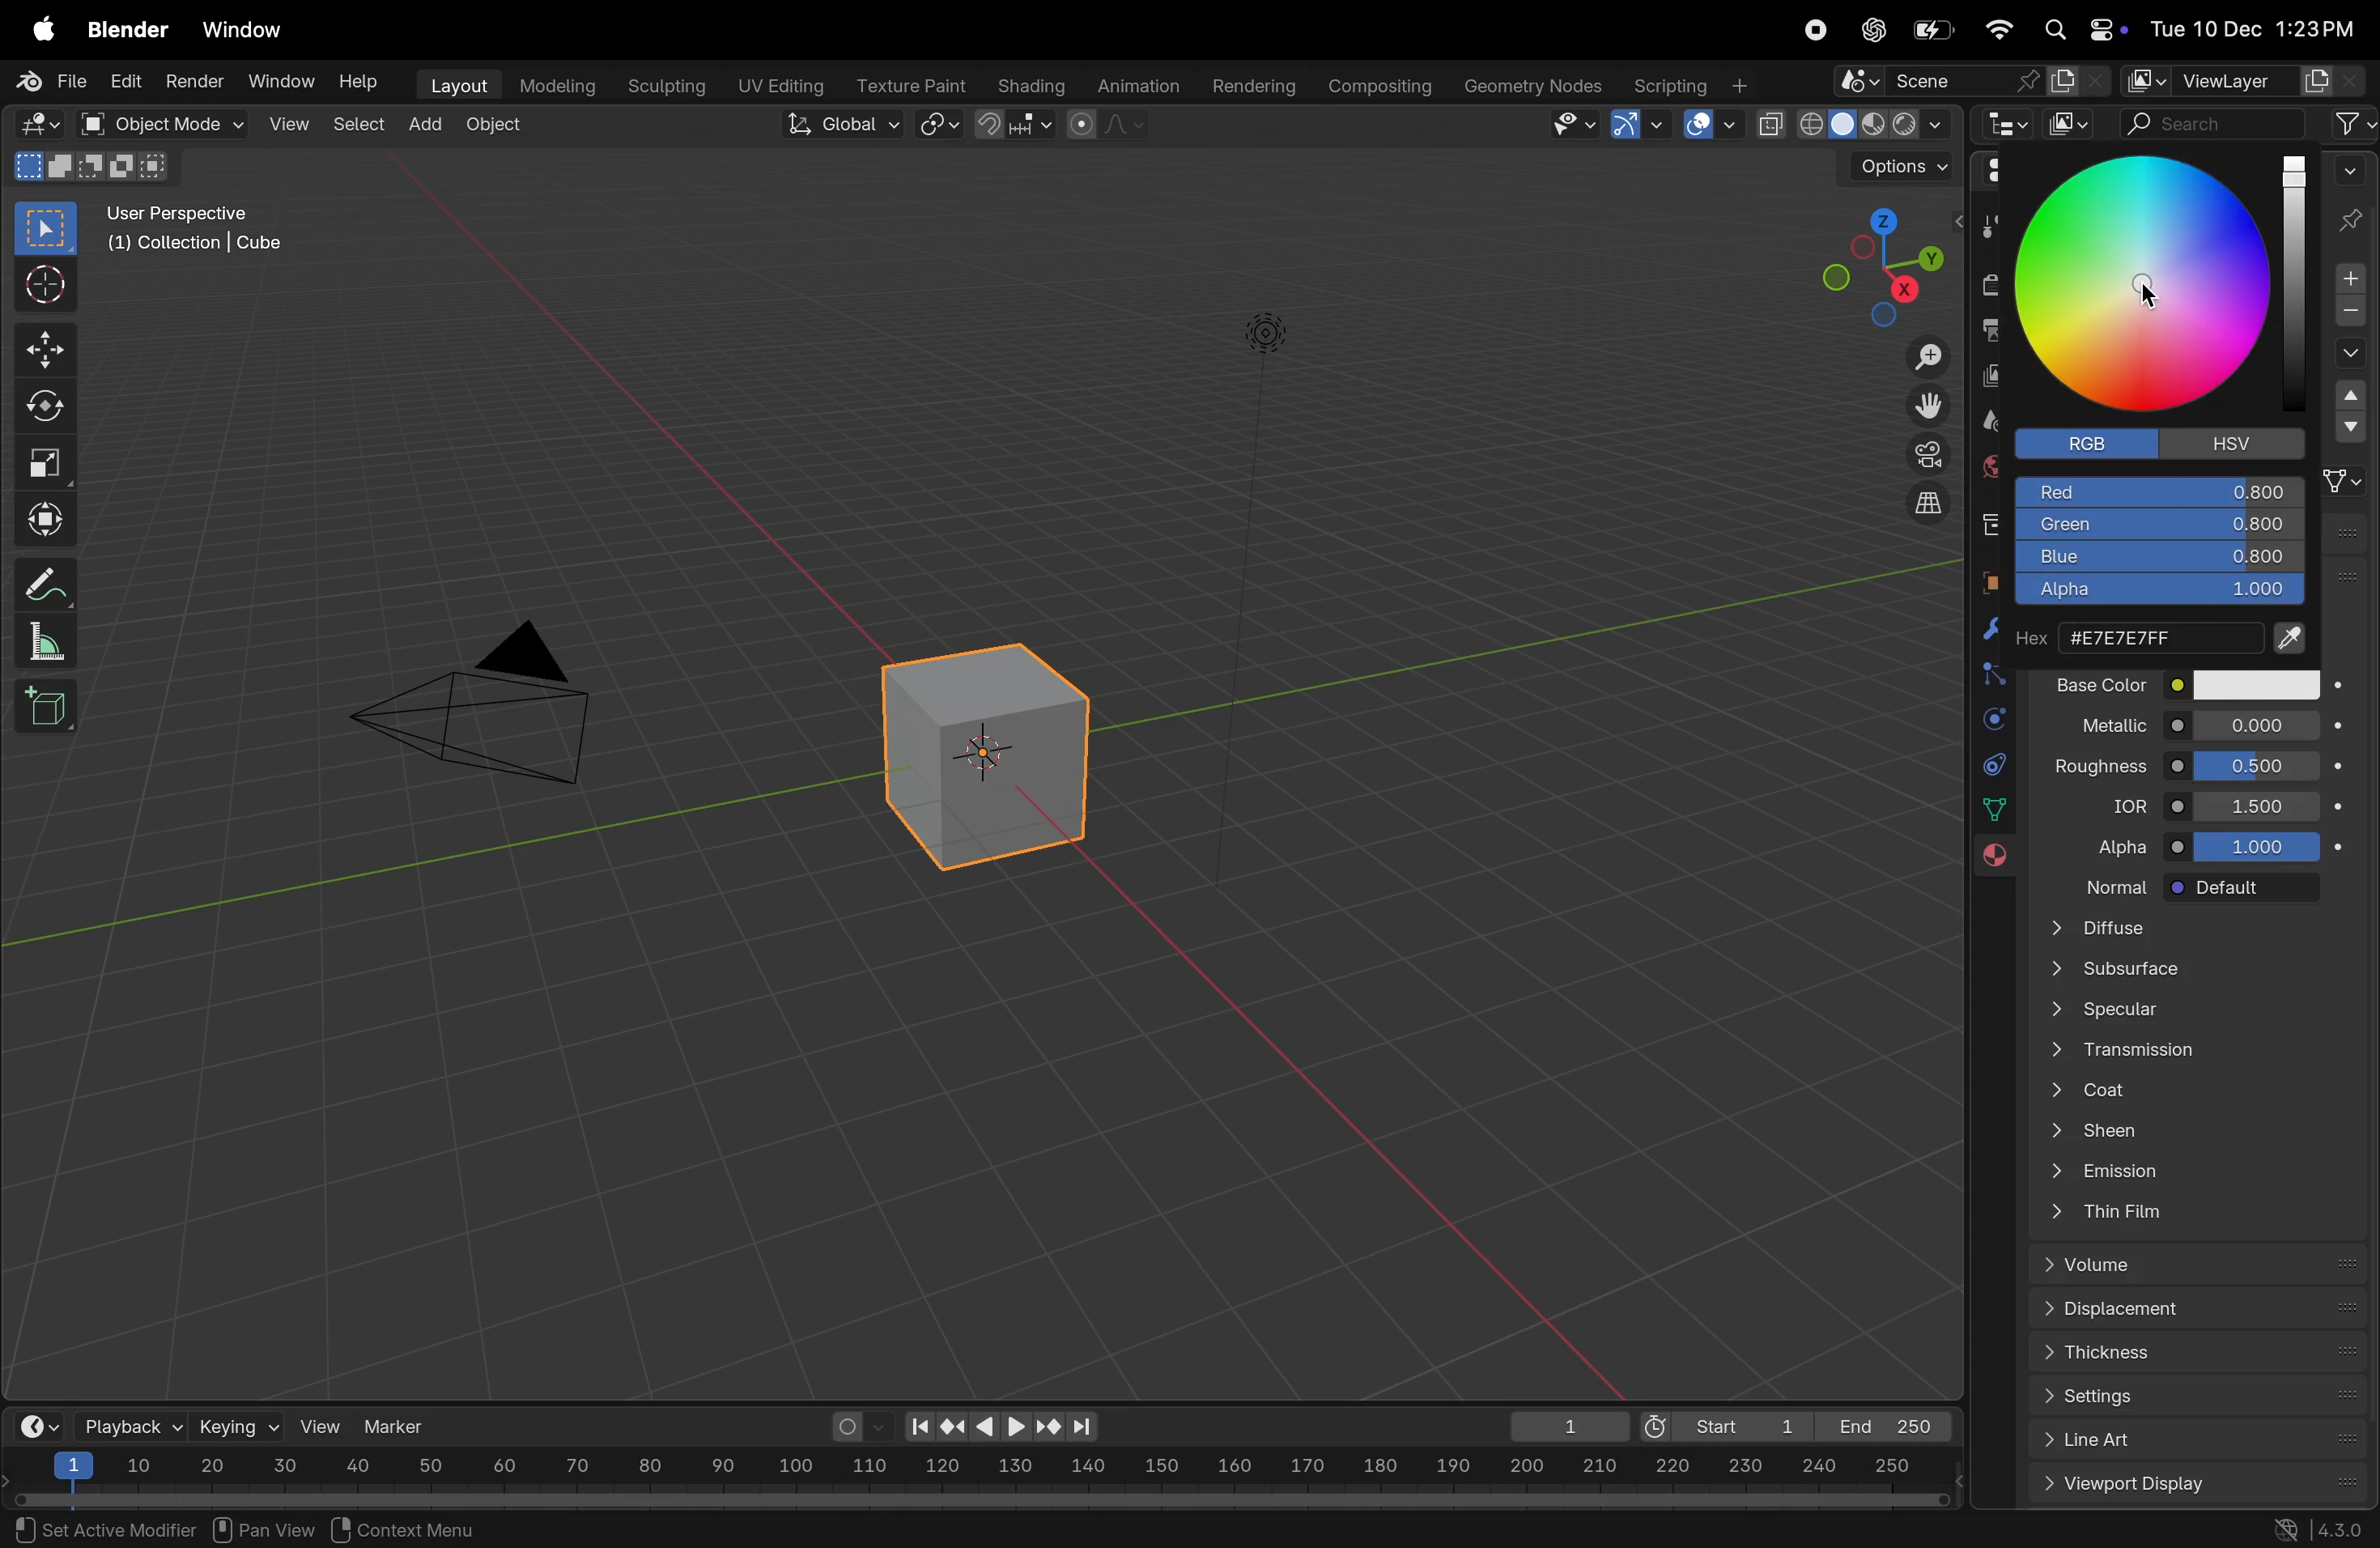 Image resolution: width=2380 pixels, height=1548 pixels. What do you see at coordinates (2166, 635) in the screenshot?
I see `color code` at bounding box center [2166, 635].